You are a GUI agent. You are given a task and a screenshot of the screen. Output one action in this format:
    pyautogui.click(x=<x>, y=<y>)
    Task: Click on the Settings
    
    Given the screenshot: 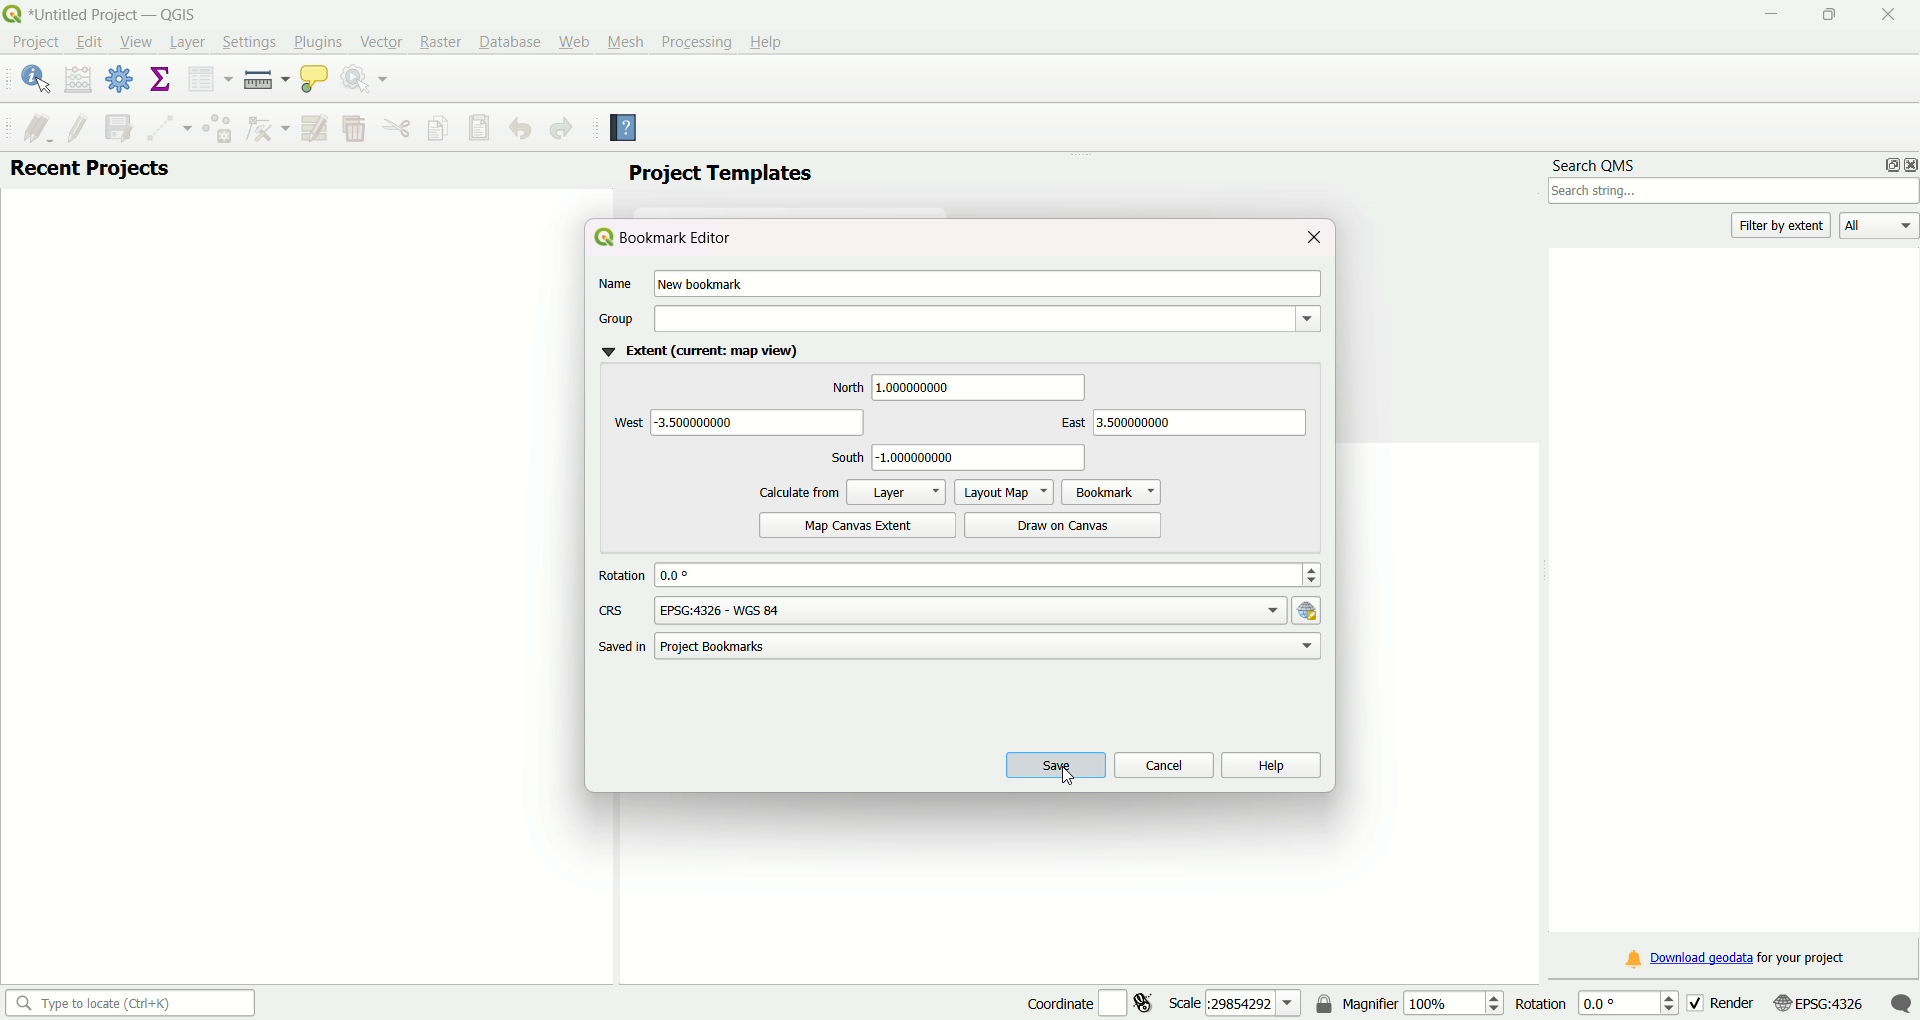 What is the action you would take?
    pyautogui.click(x=245, y=42)
    